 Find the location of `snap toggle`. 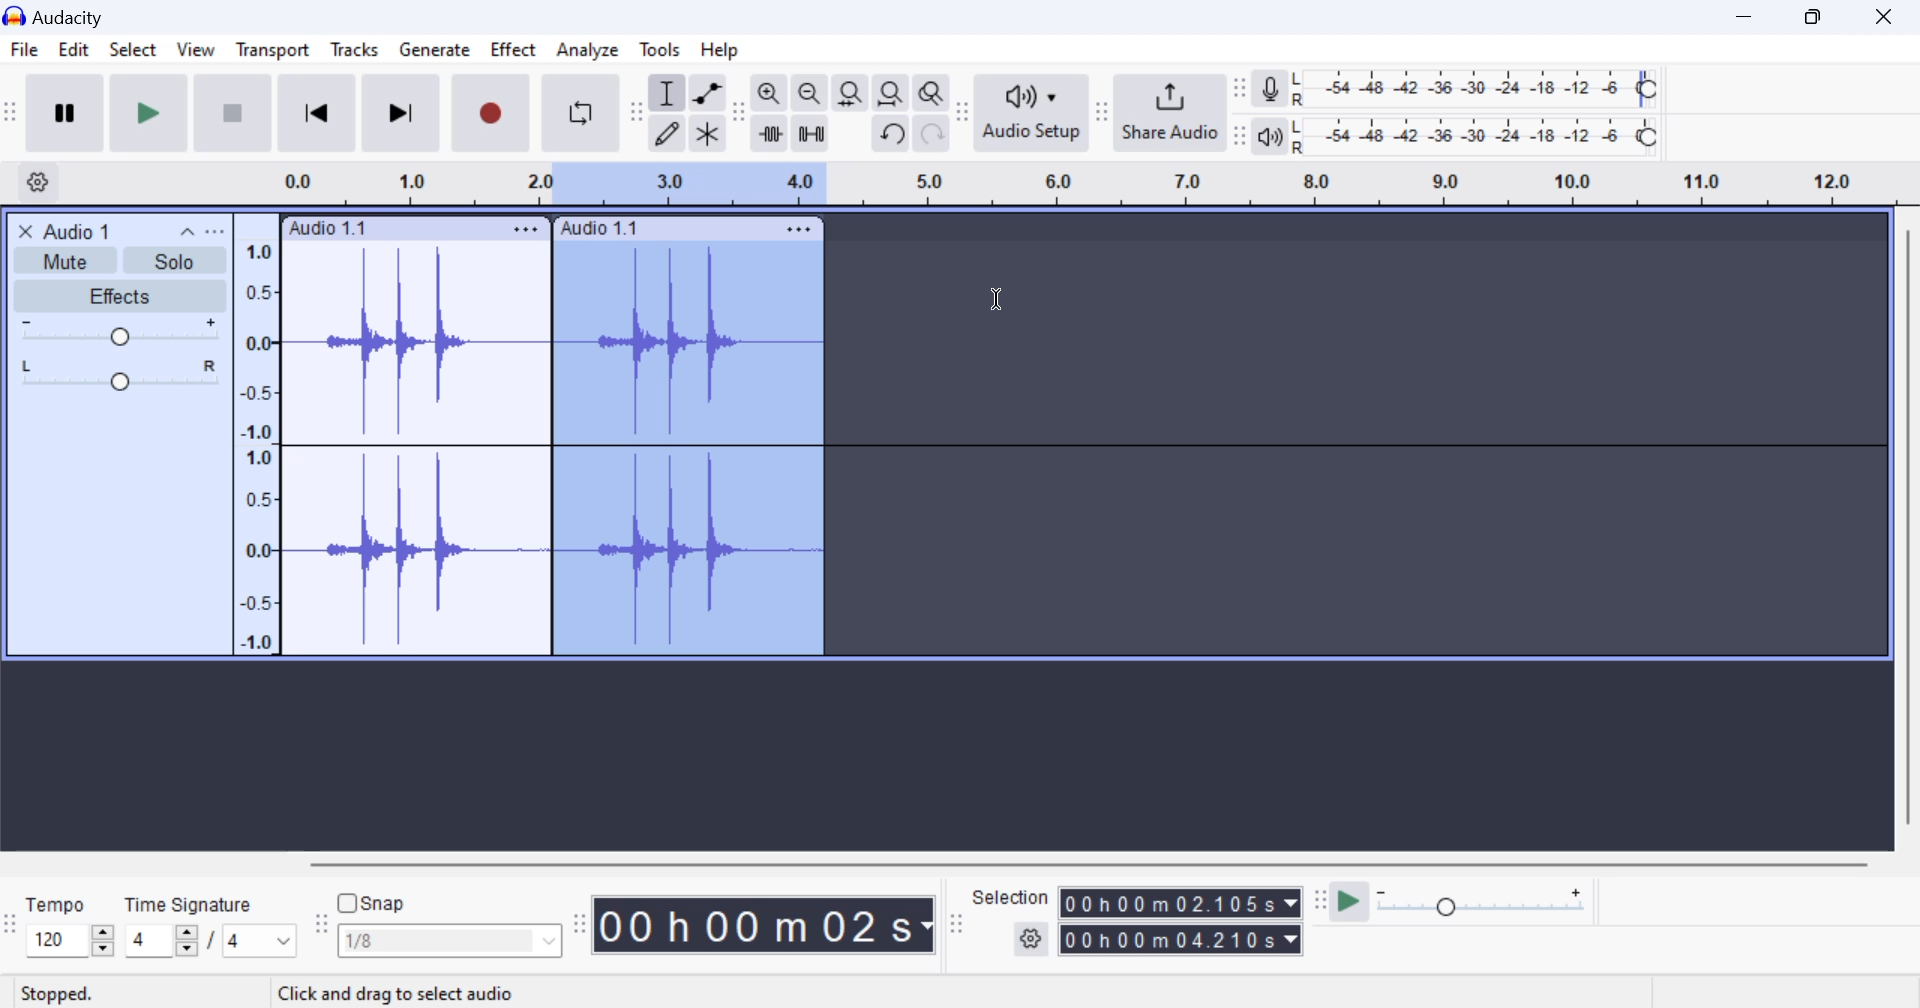

snap toggle is located at coordinates (382, 903).